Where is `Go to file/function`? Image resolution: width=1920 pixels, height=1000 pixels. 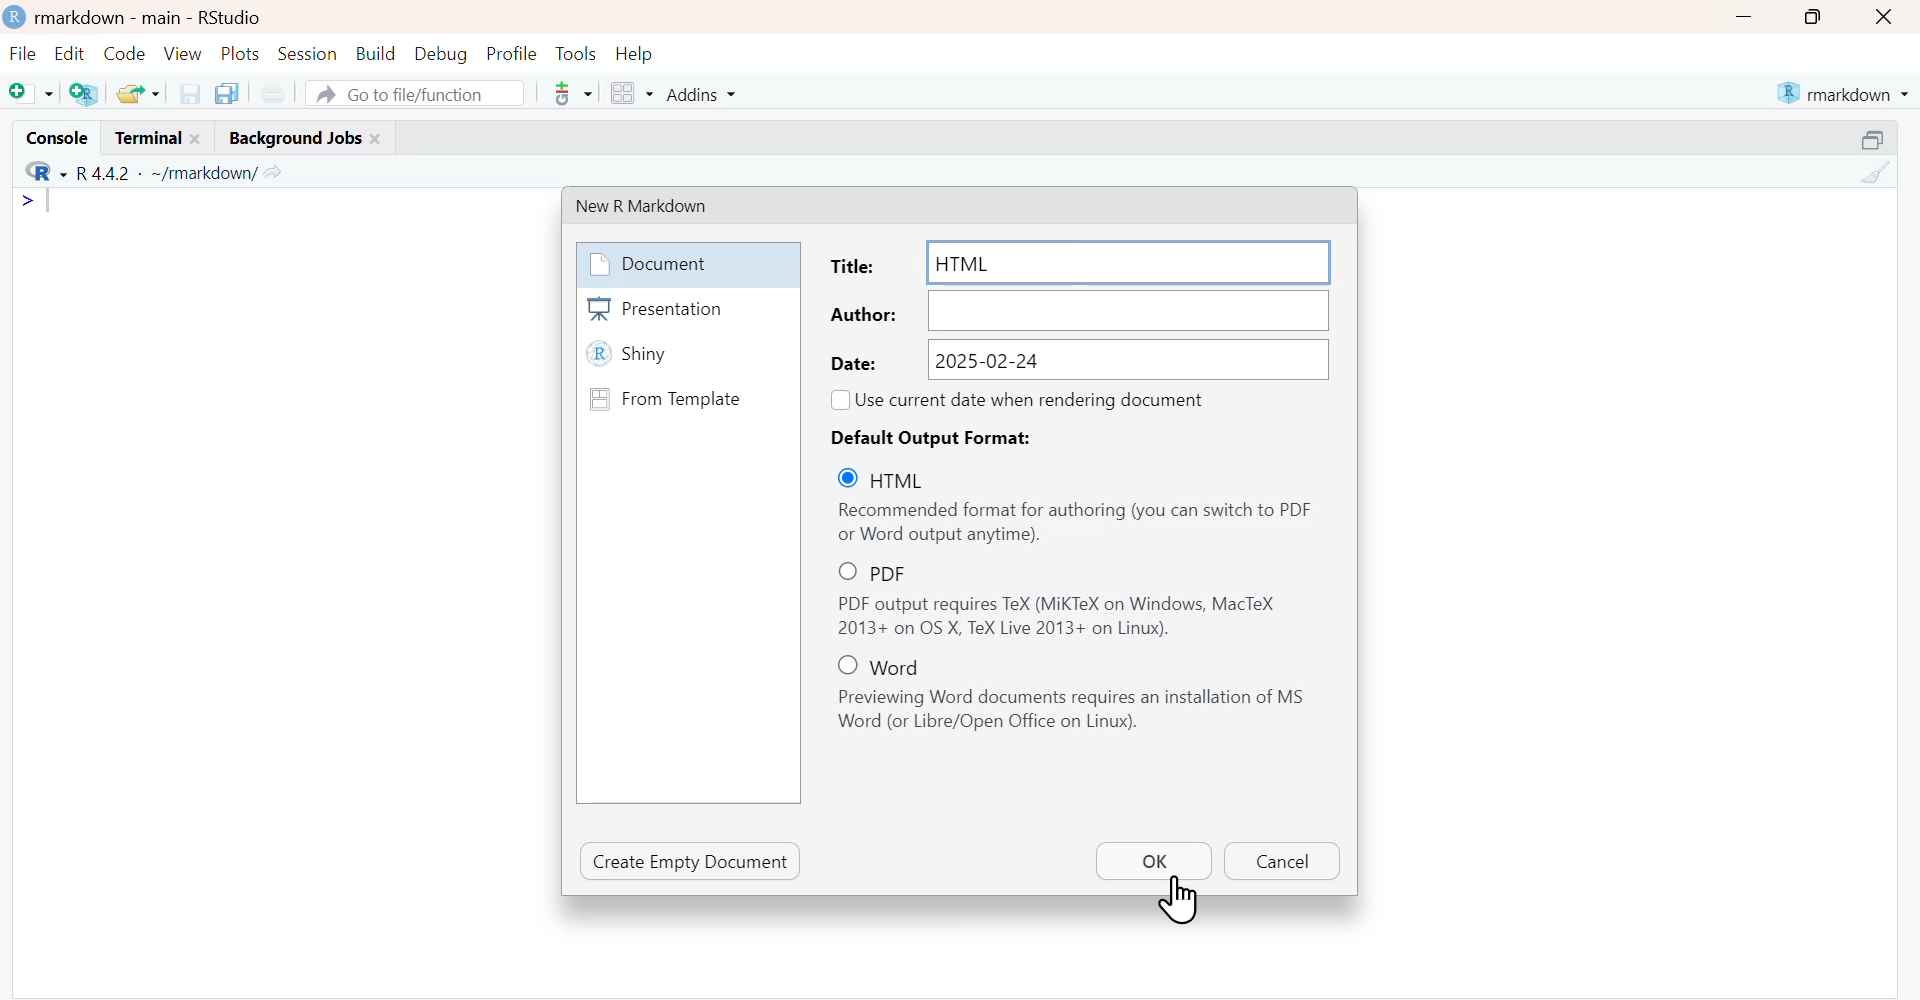
Go to file/function is located at coordinates (415, 92).